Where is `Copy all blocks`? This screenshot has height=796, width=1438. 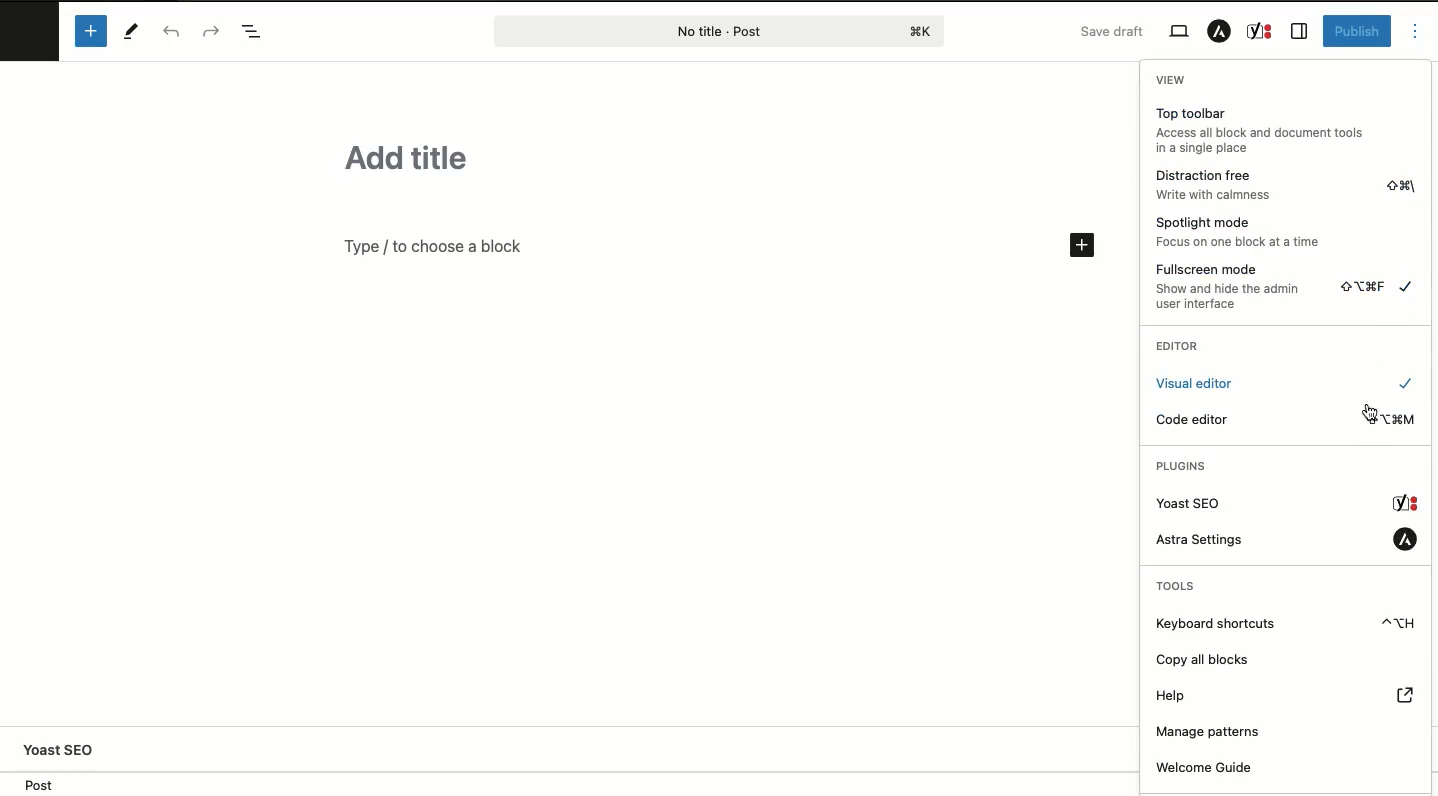 Copy all blocks is located at coordinates (1202, 657).